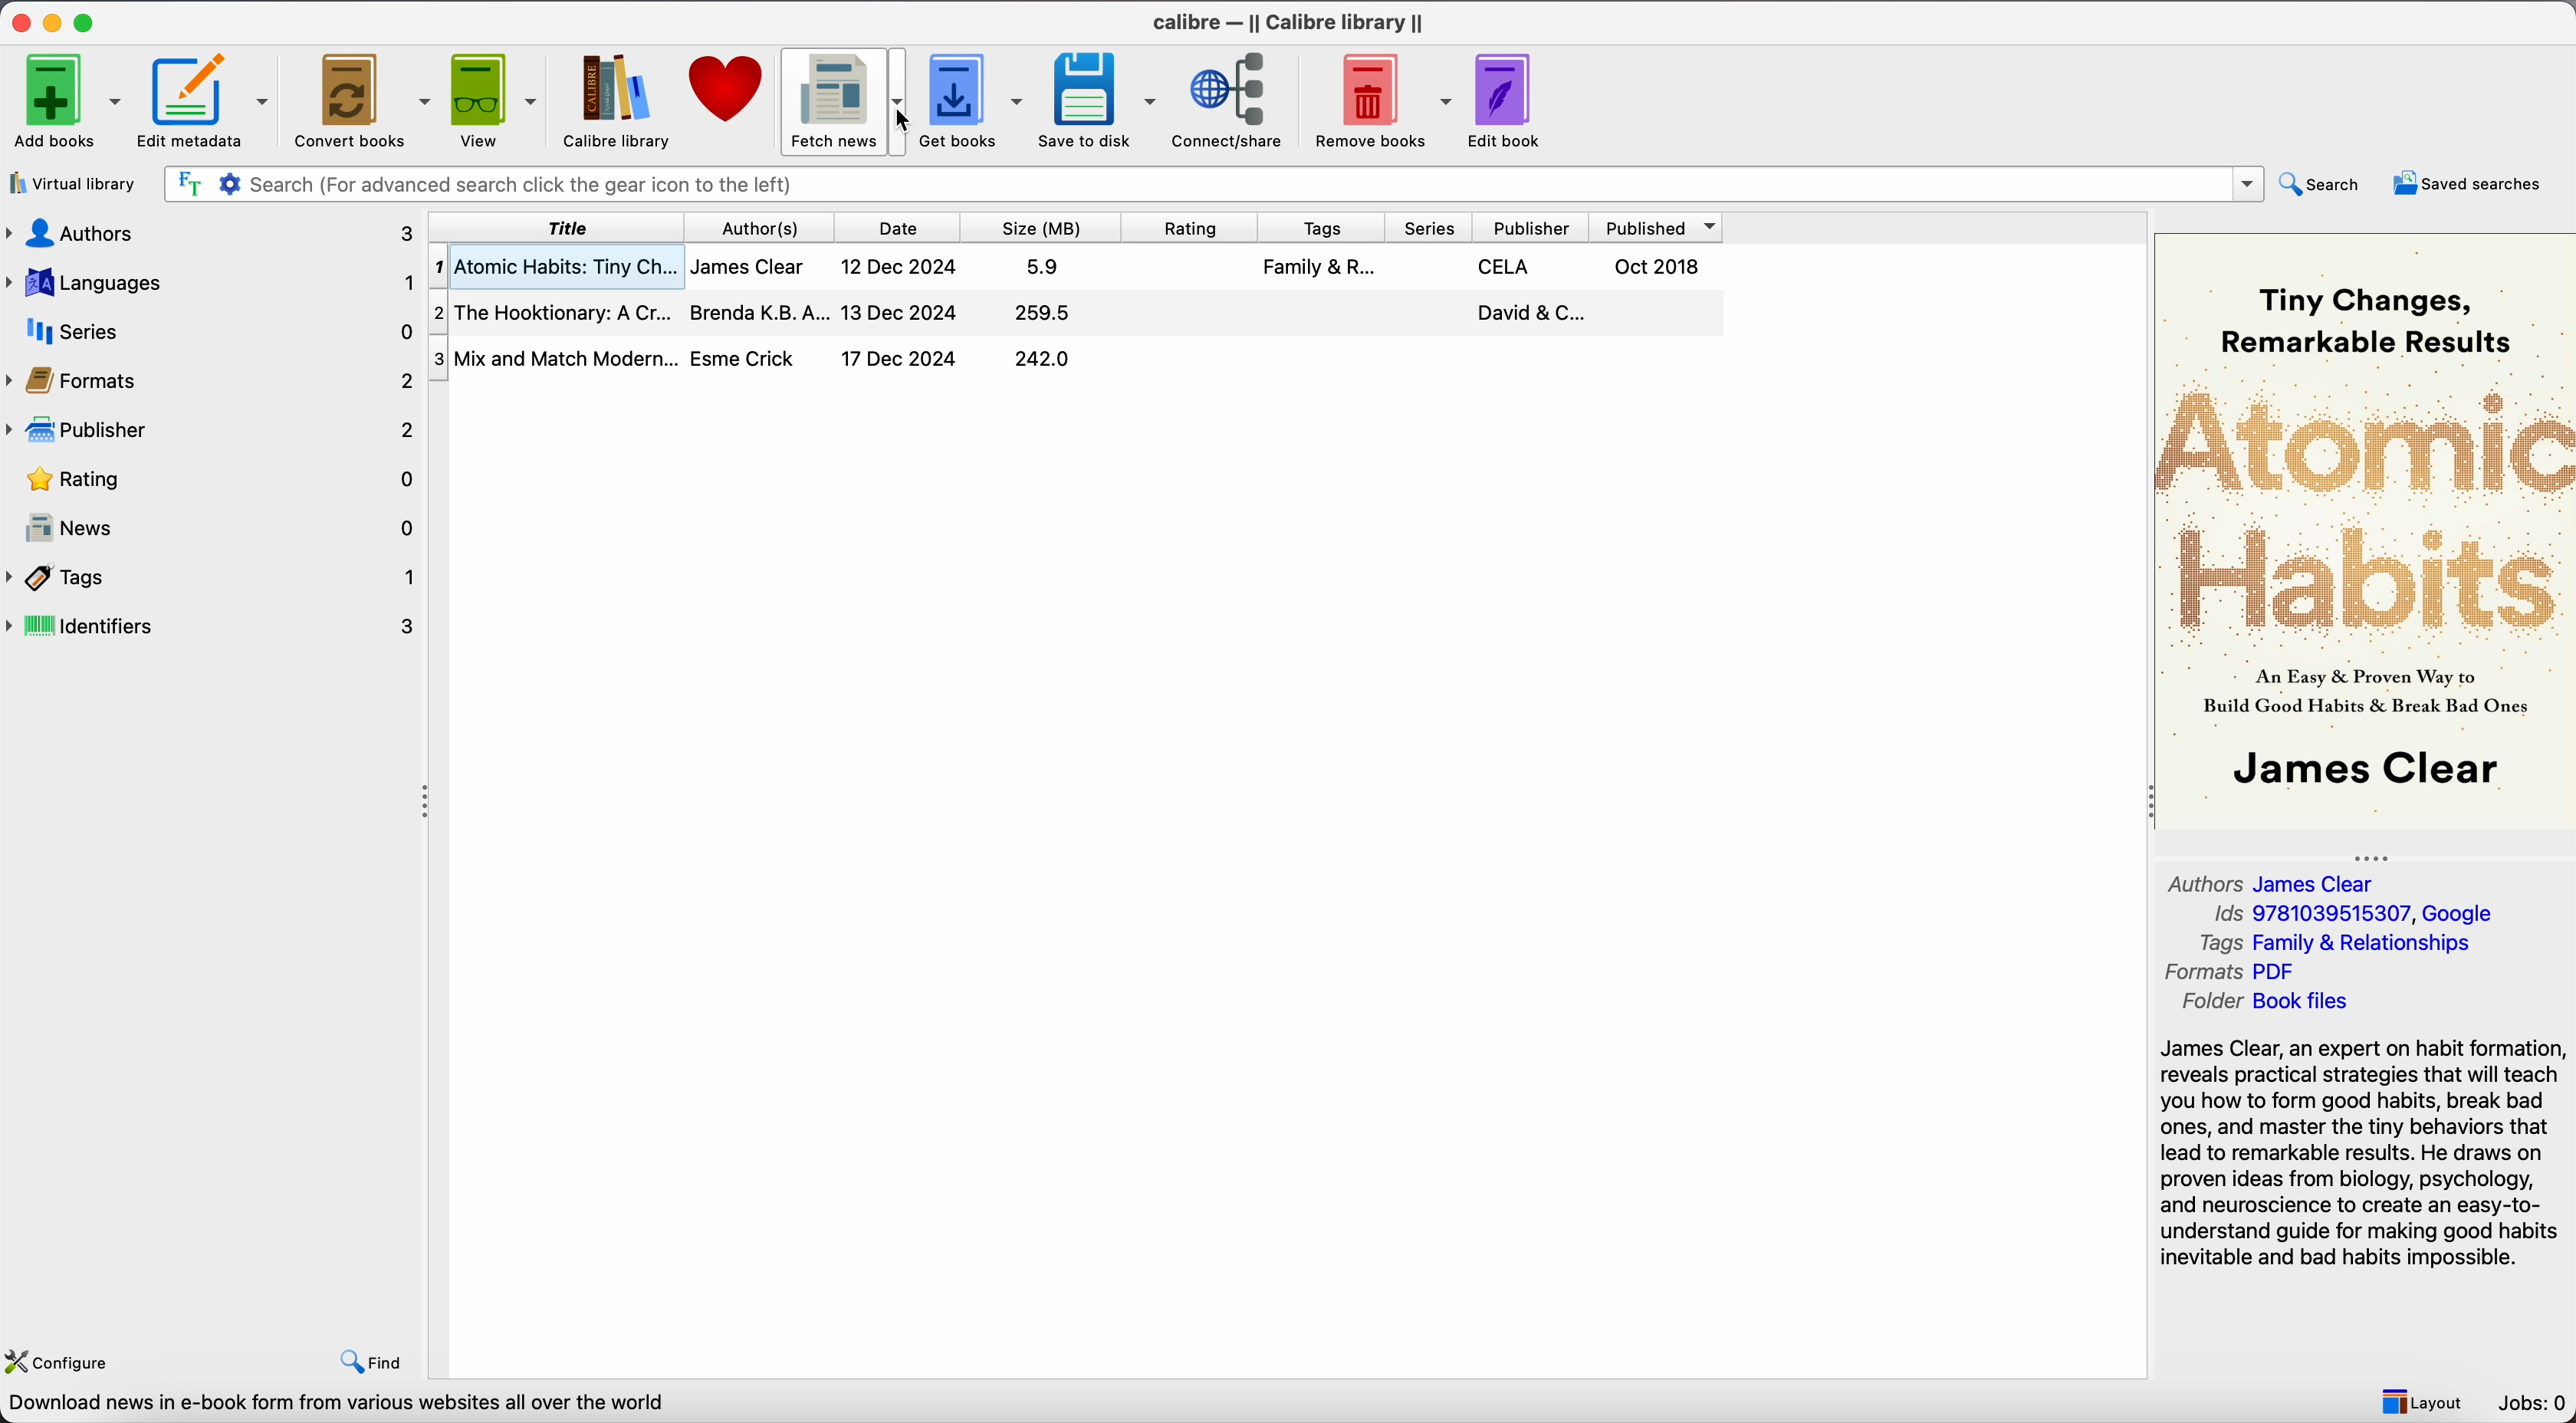 The height and width of the screenshot is (1423, 2576). What do you see at coordinates (2473, 182) in the screenshot?
I see `saved searches` at bounding box center [2473, 182].